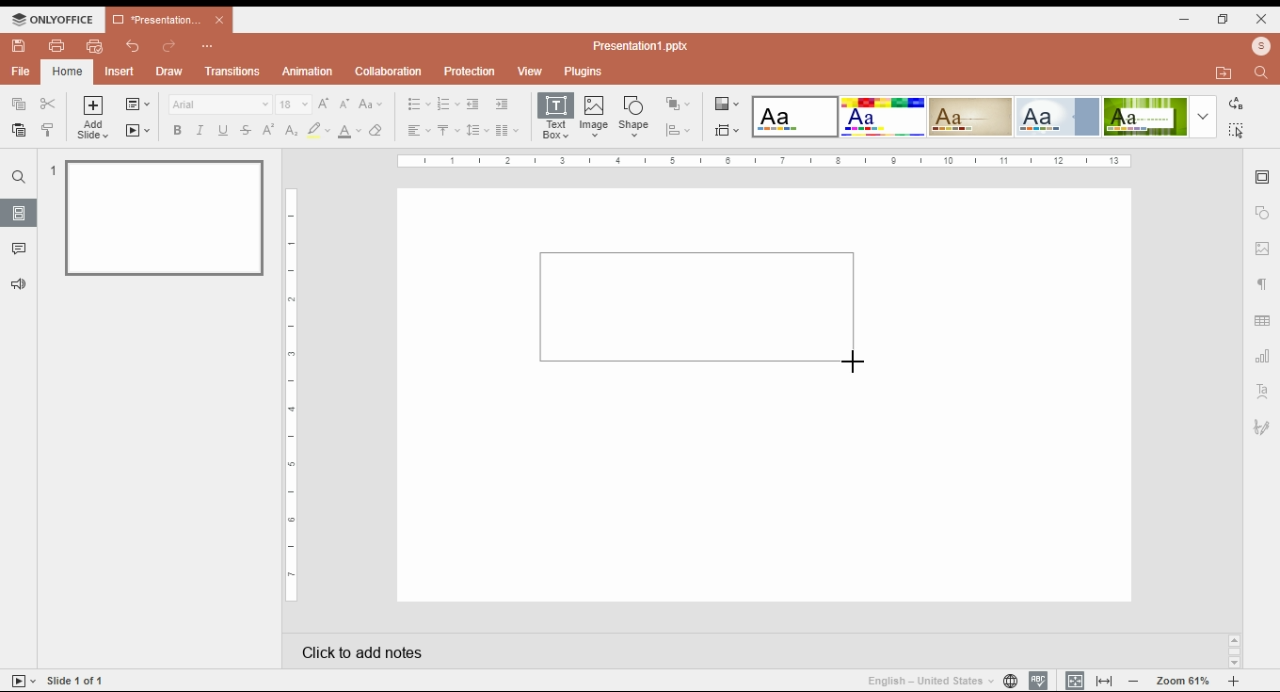  Describe the element at coordinates (1134, 680) in the screenshot. I see `decrease zoom` at that location.